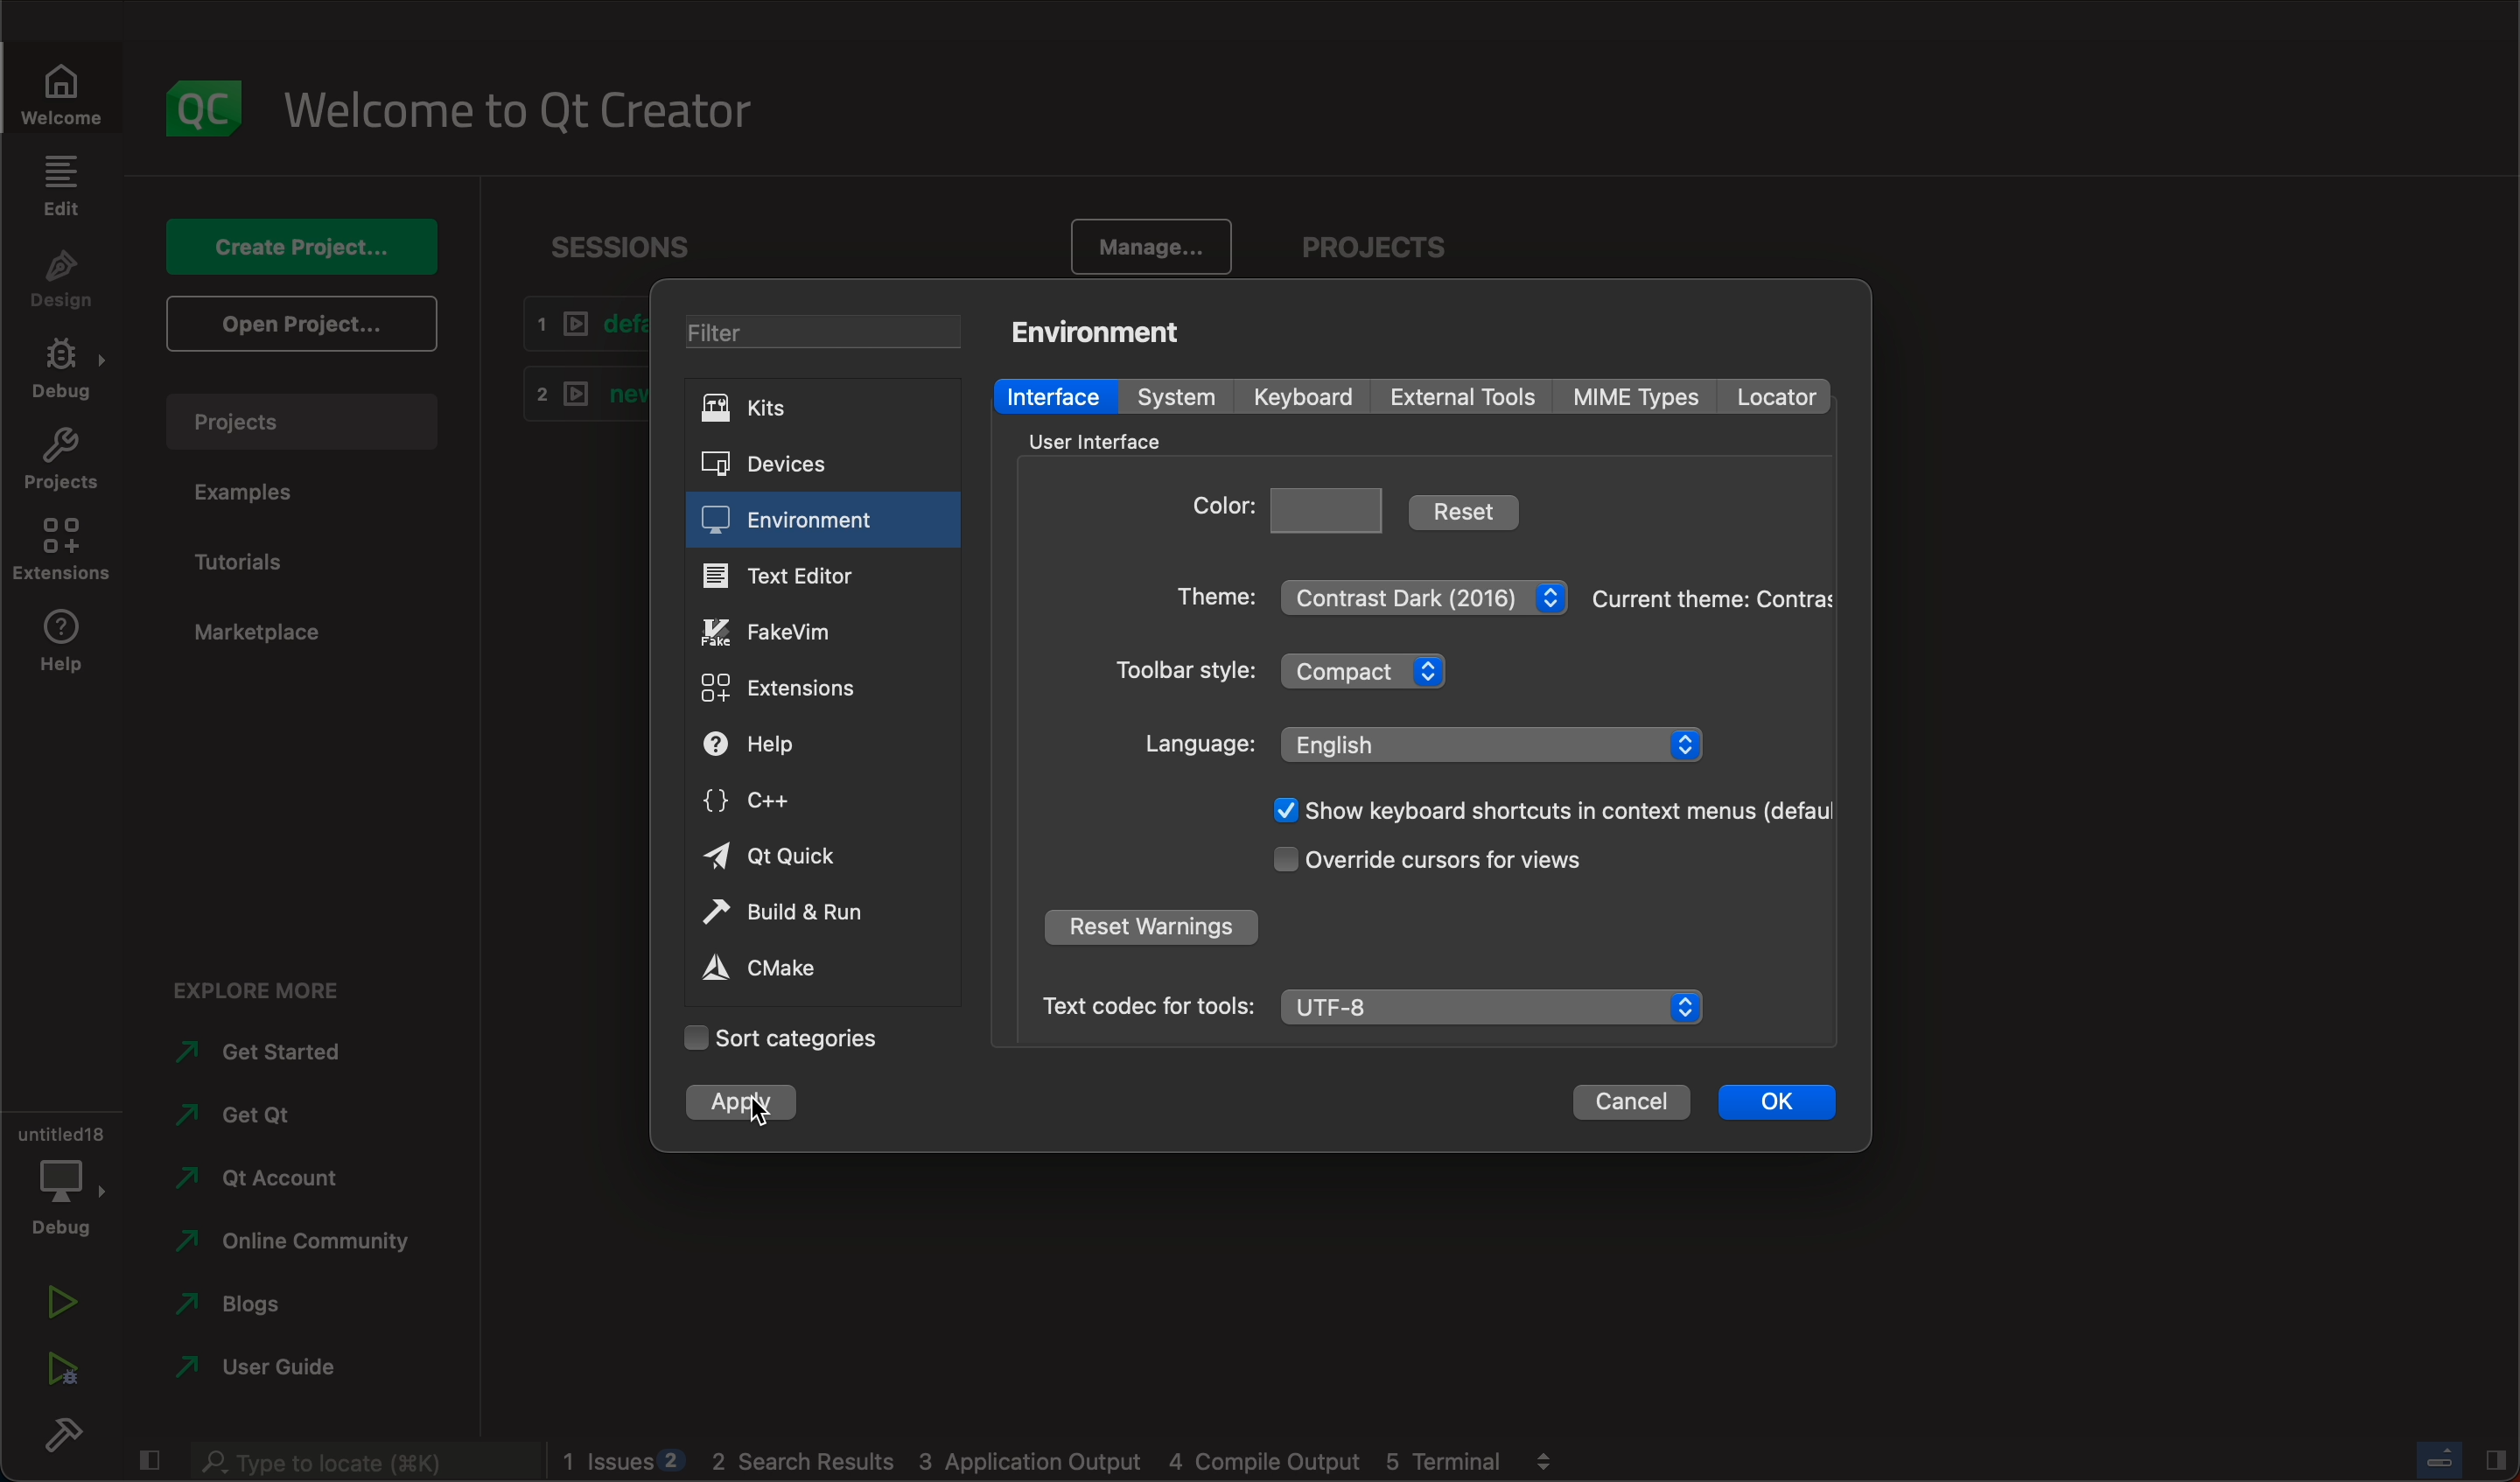 Image resolution: width=2520 pixels, height=1482 pixels. Describe the element at coordinates (820, 411) in the screenshot. I see `kits` at that location.